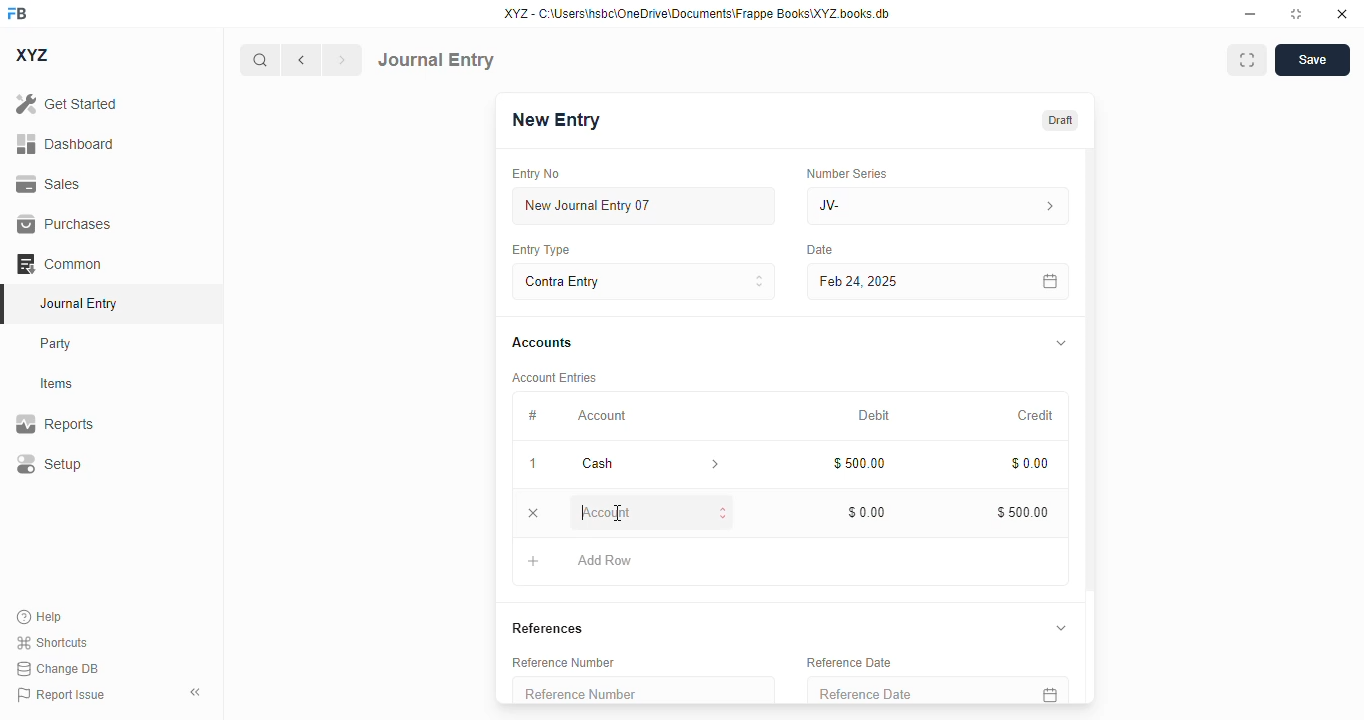 Image resolution: width=1364 pixels, height=720 pixels. I want to click on shortcuts, so click(52, 642).